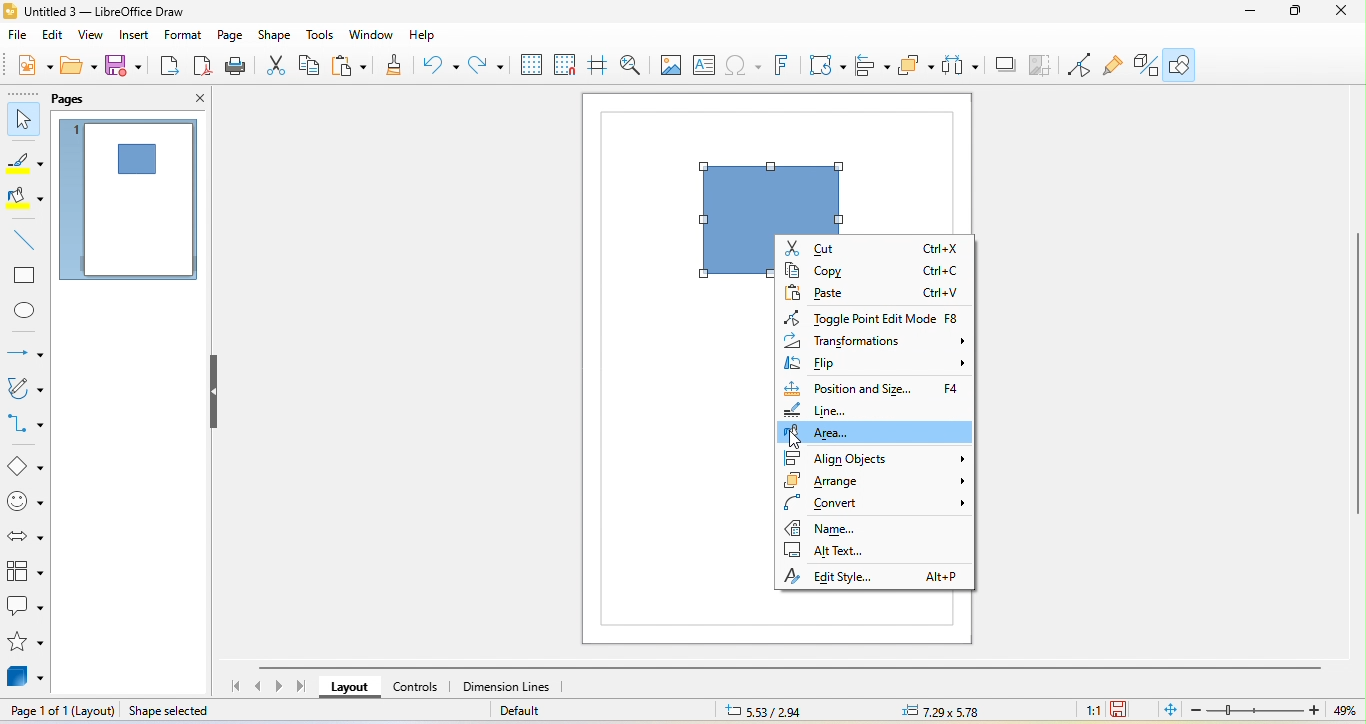  I want to click on alt text, so click(860, 550).